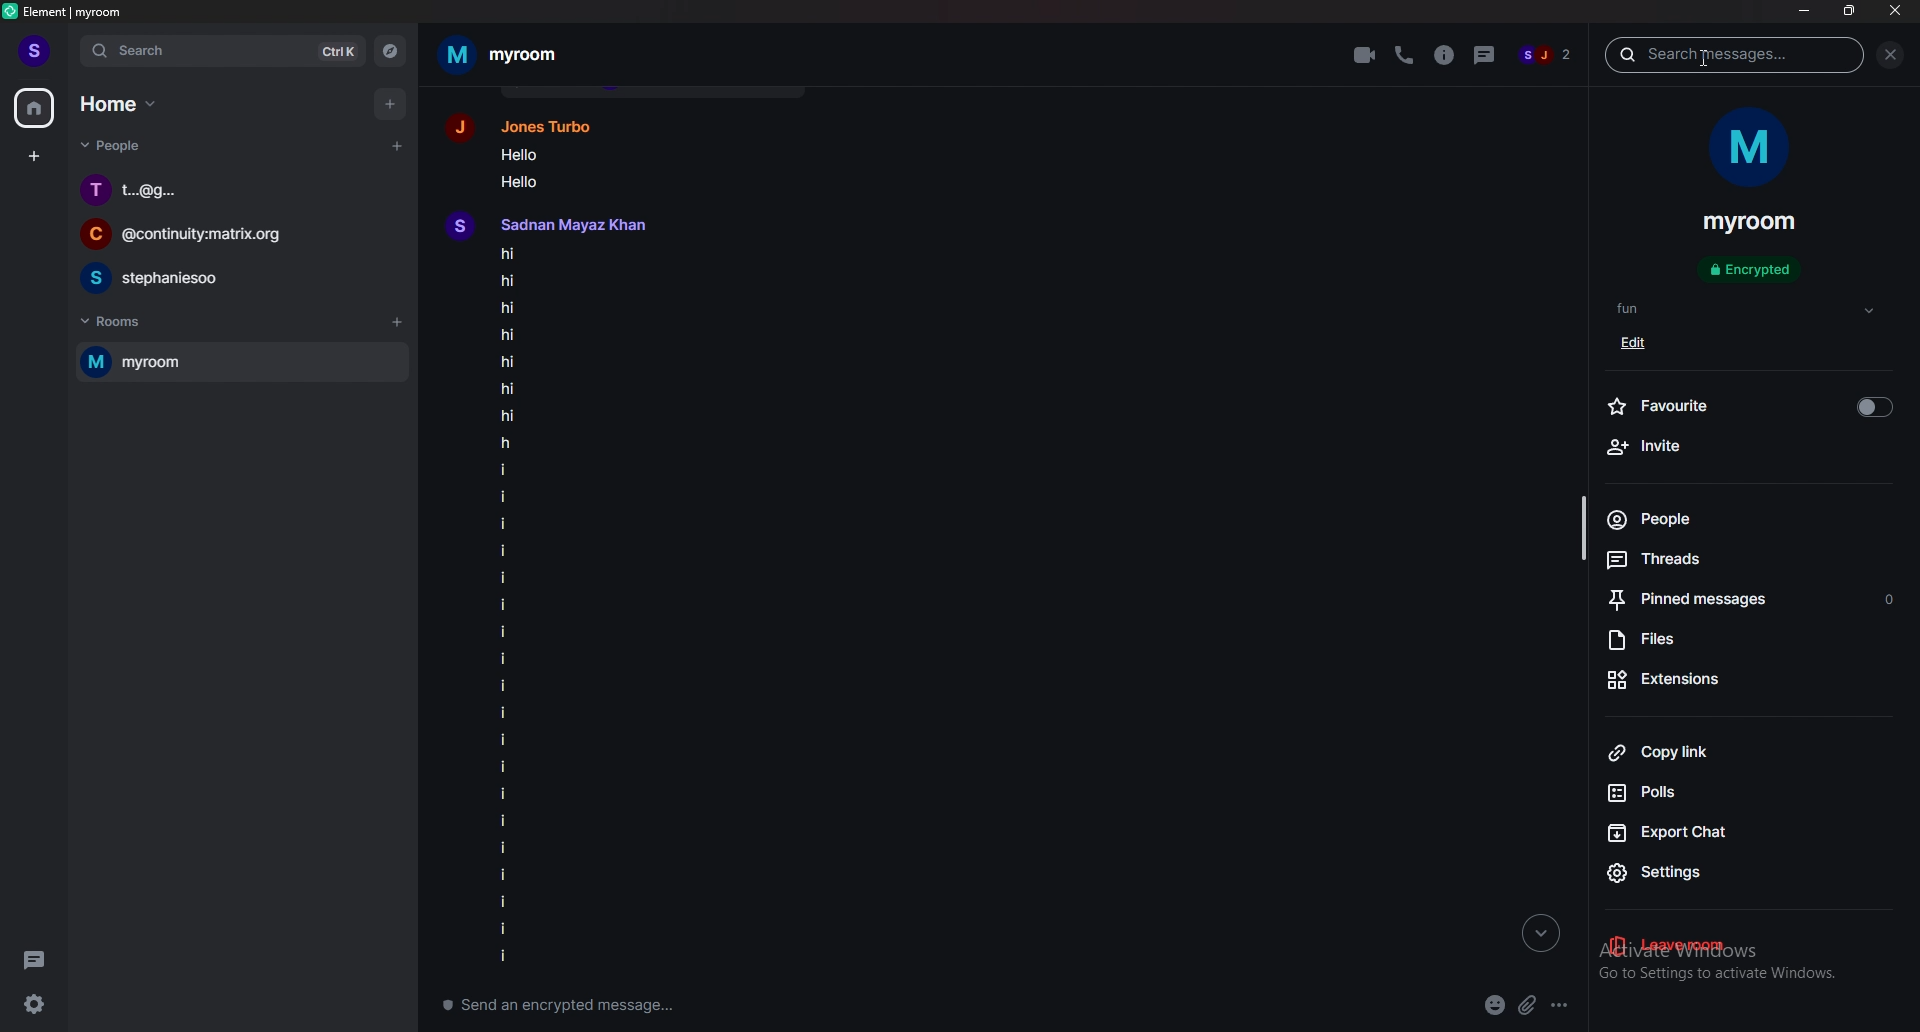 This screenshot has height=1032, width=1920. I want to click on pinned message, so click(1753, 602).